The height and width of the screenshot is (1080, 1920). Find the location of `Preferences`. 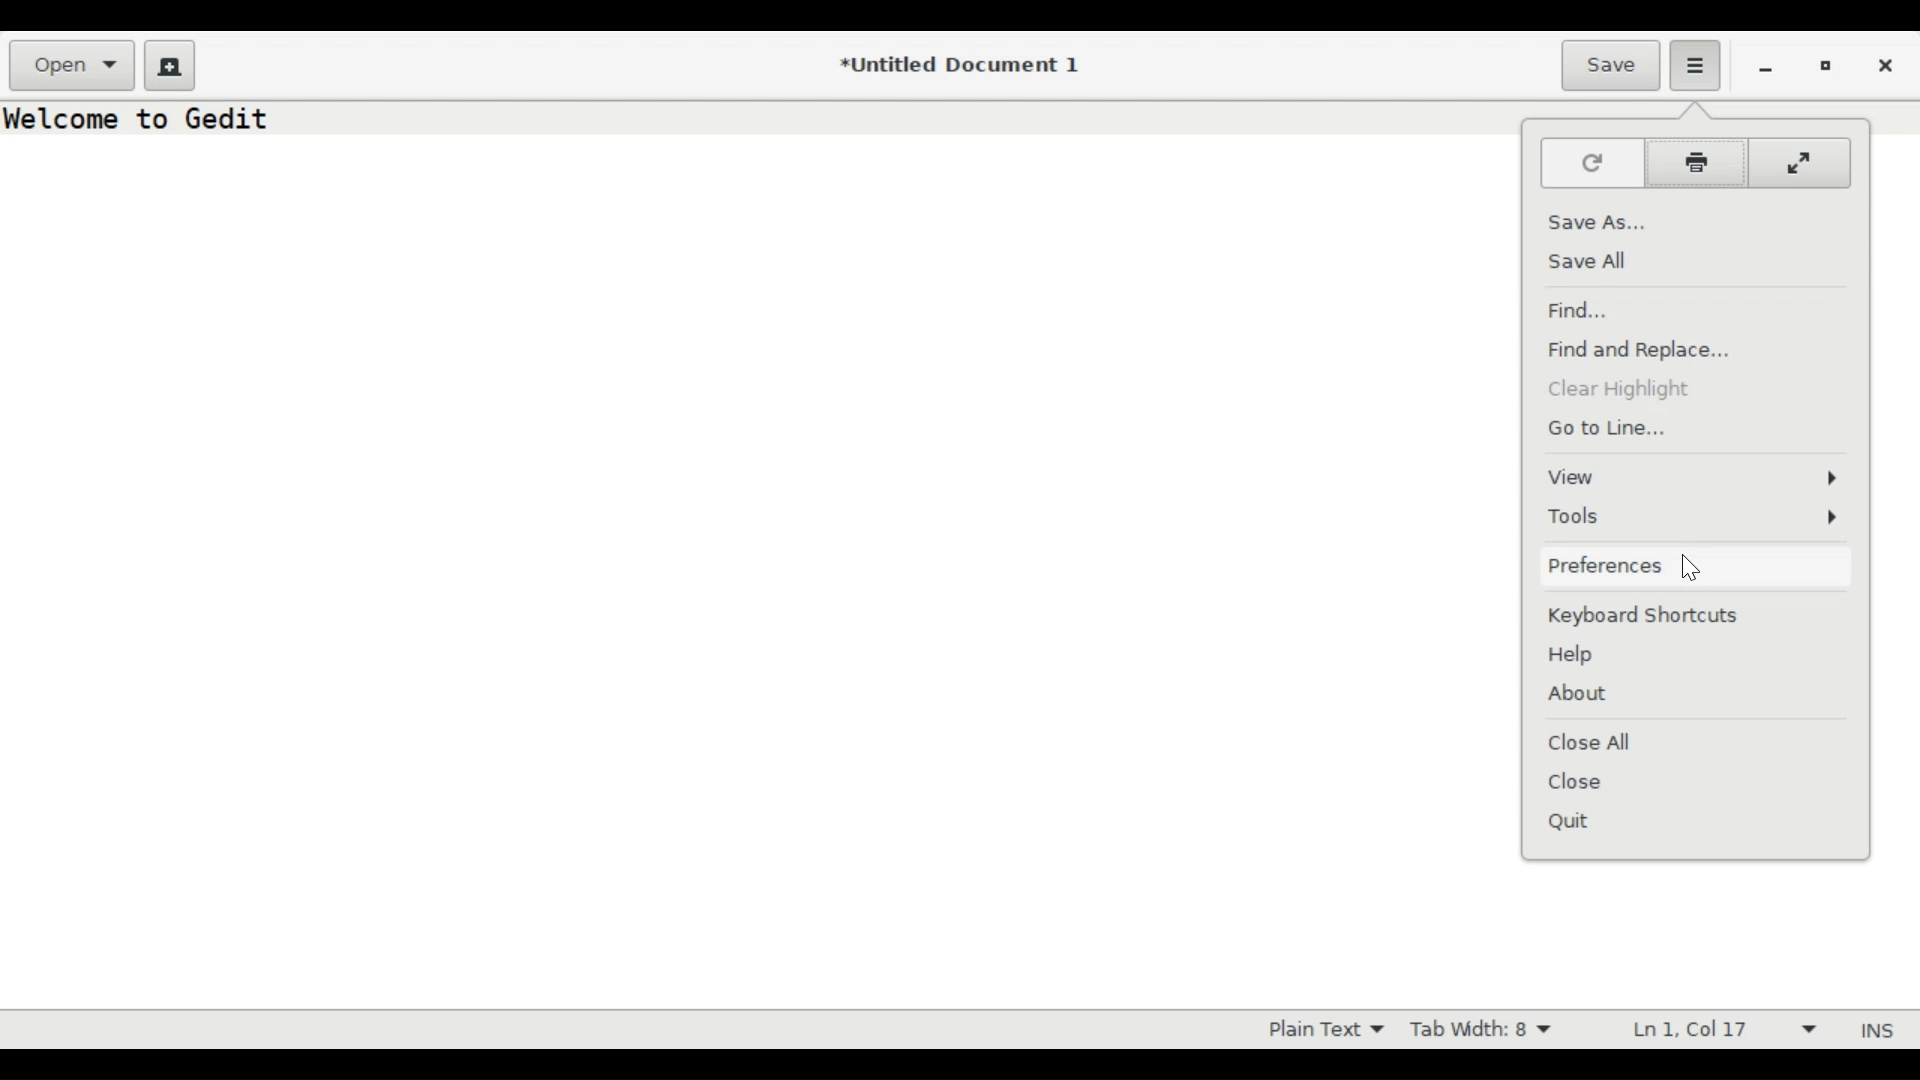

Preferences is located at coordinates (1604, 565).